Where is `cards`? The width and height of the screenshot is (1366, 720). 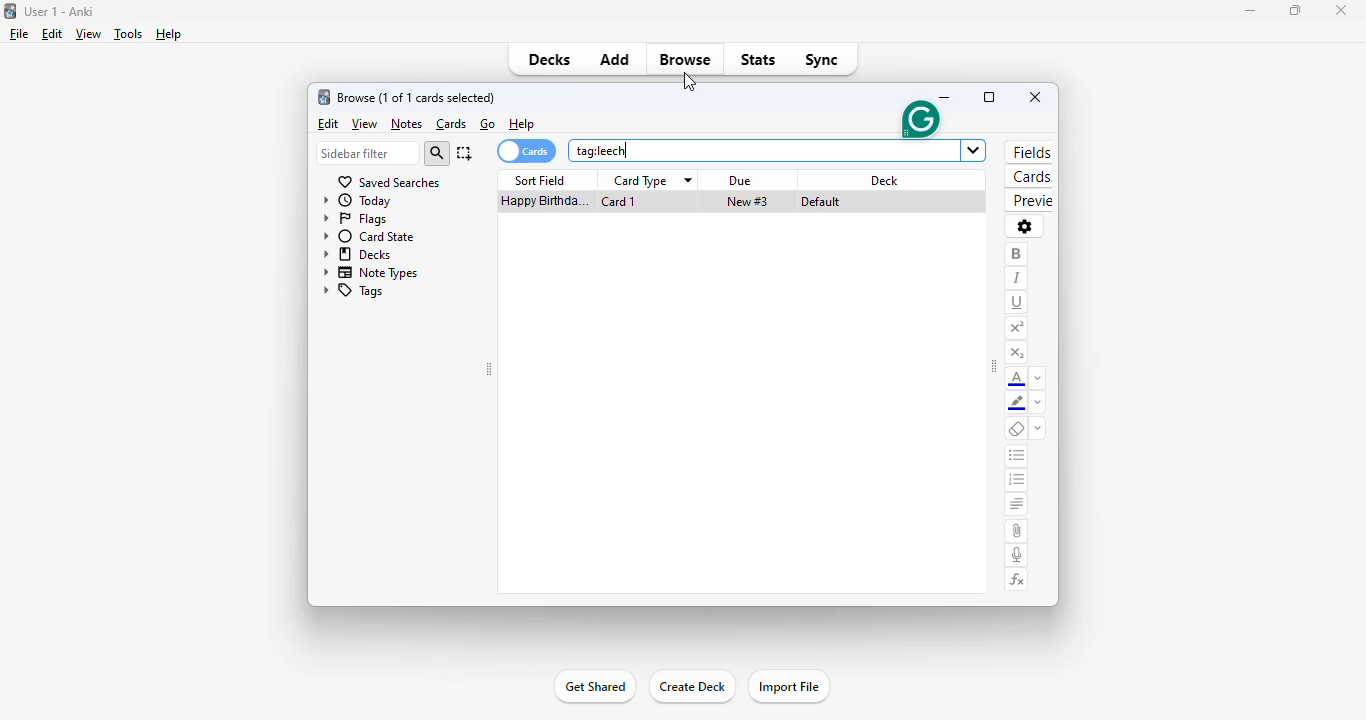 cards is located at coordinates (452, 124).